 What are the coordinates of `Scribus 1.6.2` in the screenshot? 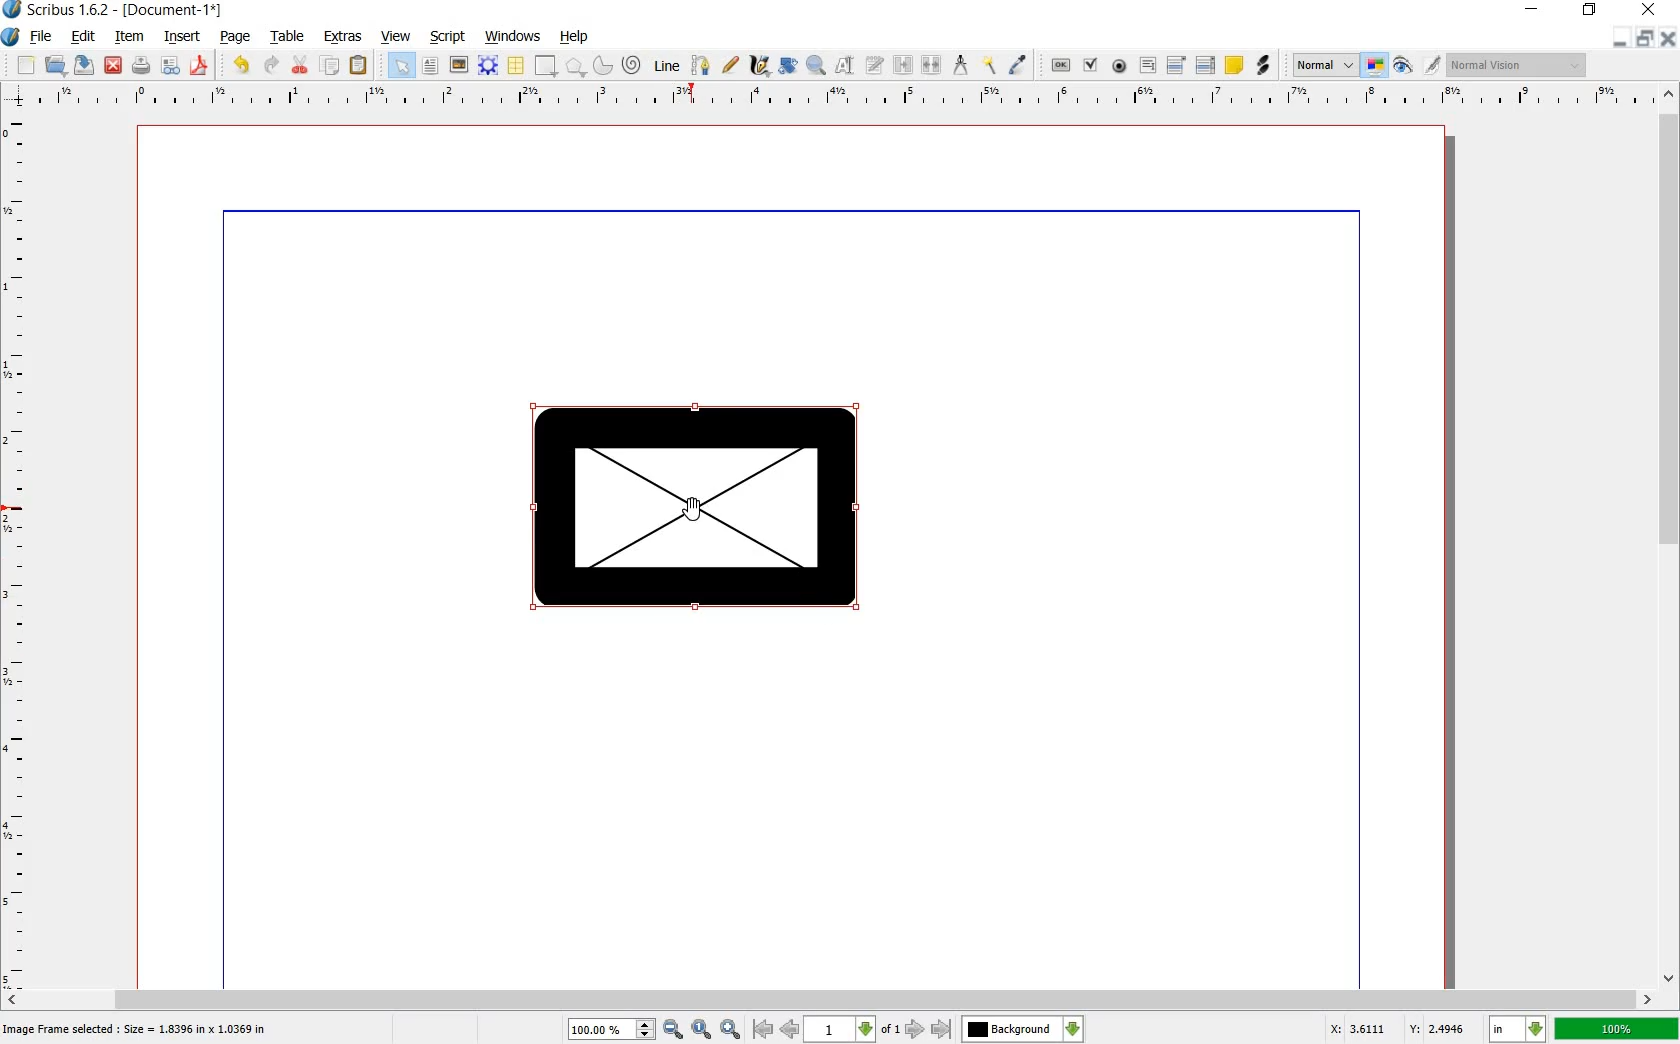 It's located at (57, 10).